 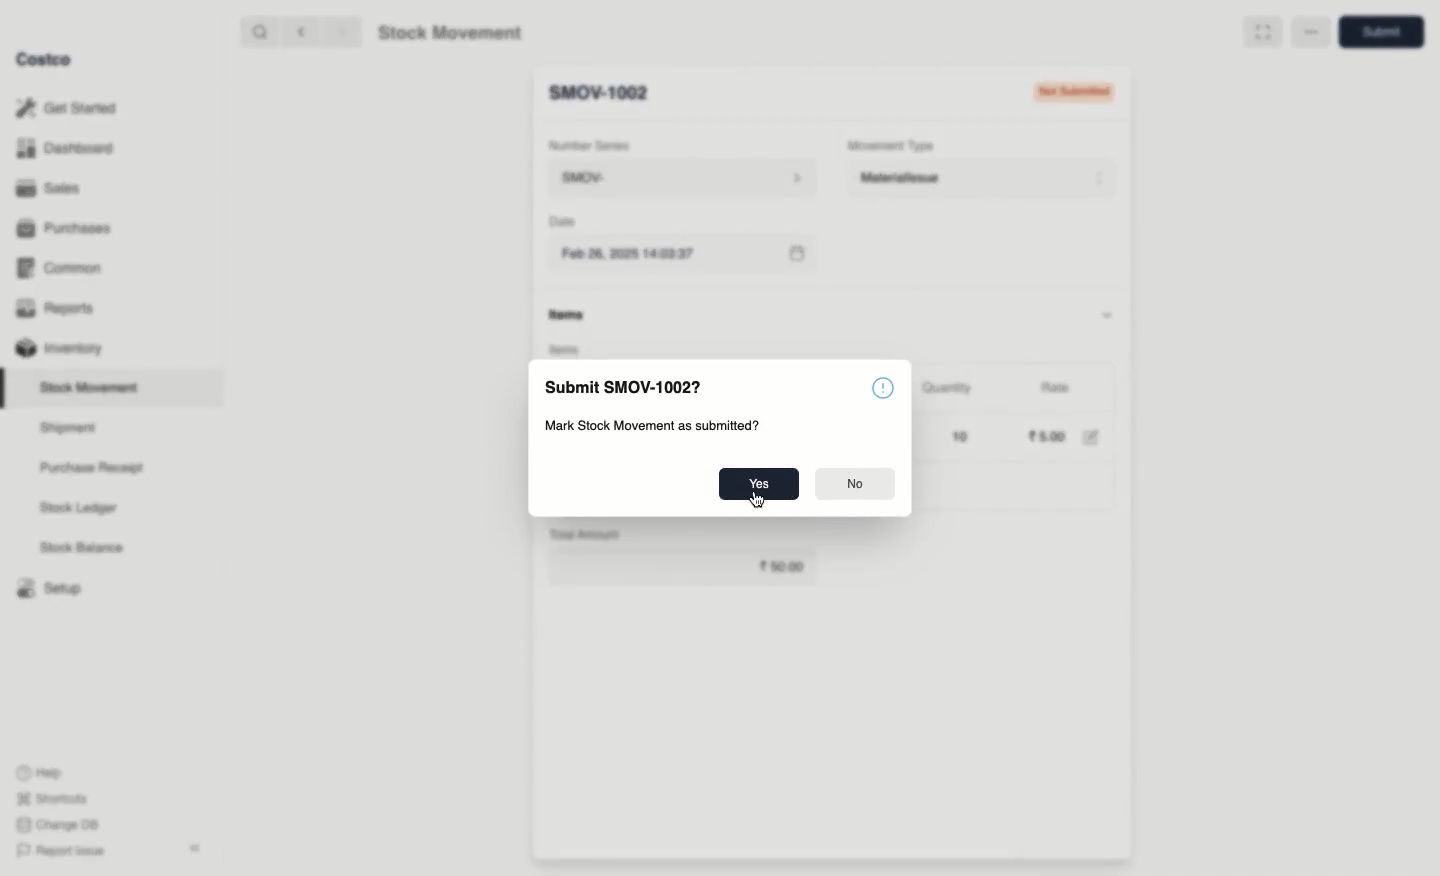 I want to click on hide, so click(x=1110, y=313).